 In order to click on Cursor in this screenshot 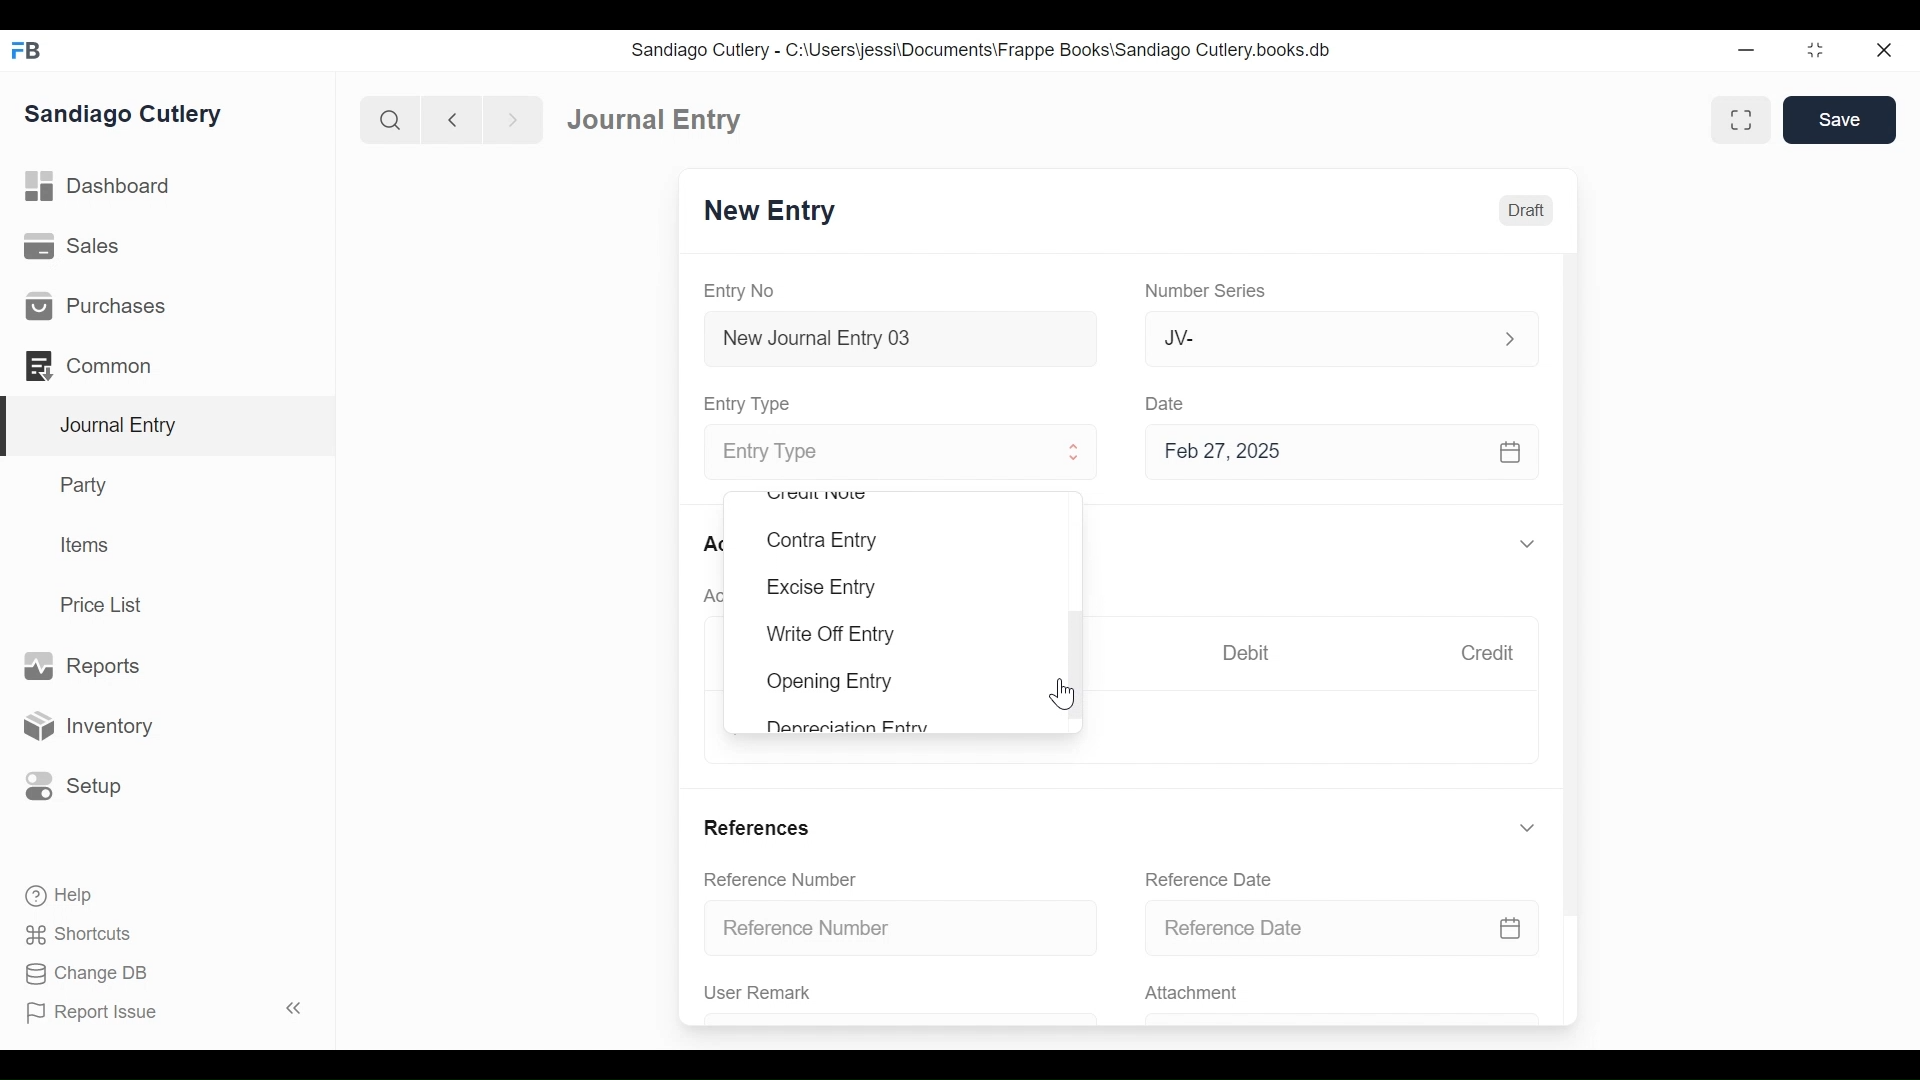, I will do `click(1063, 694)`.